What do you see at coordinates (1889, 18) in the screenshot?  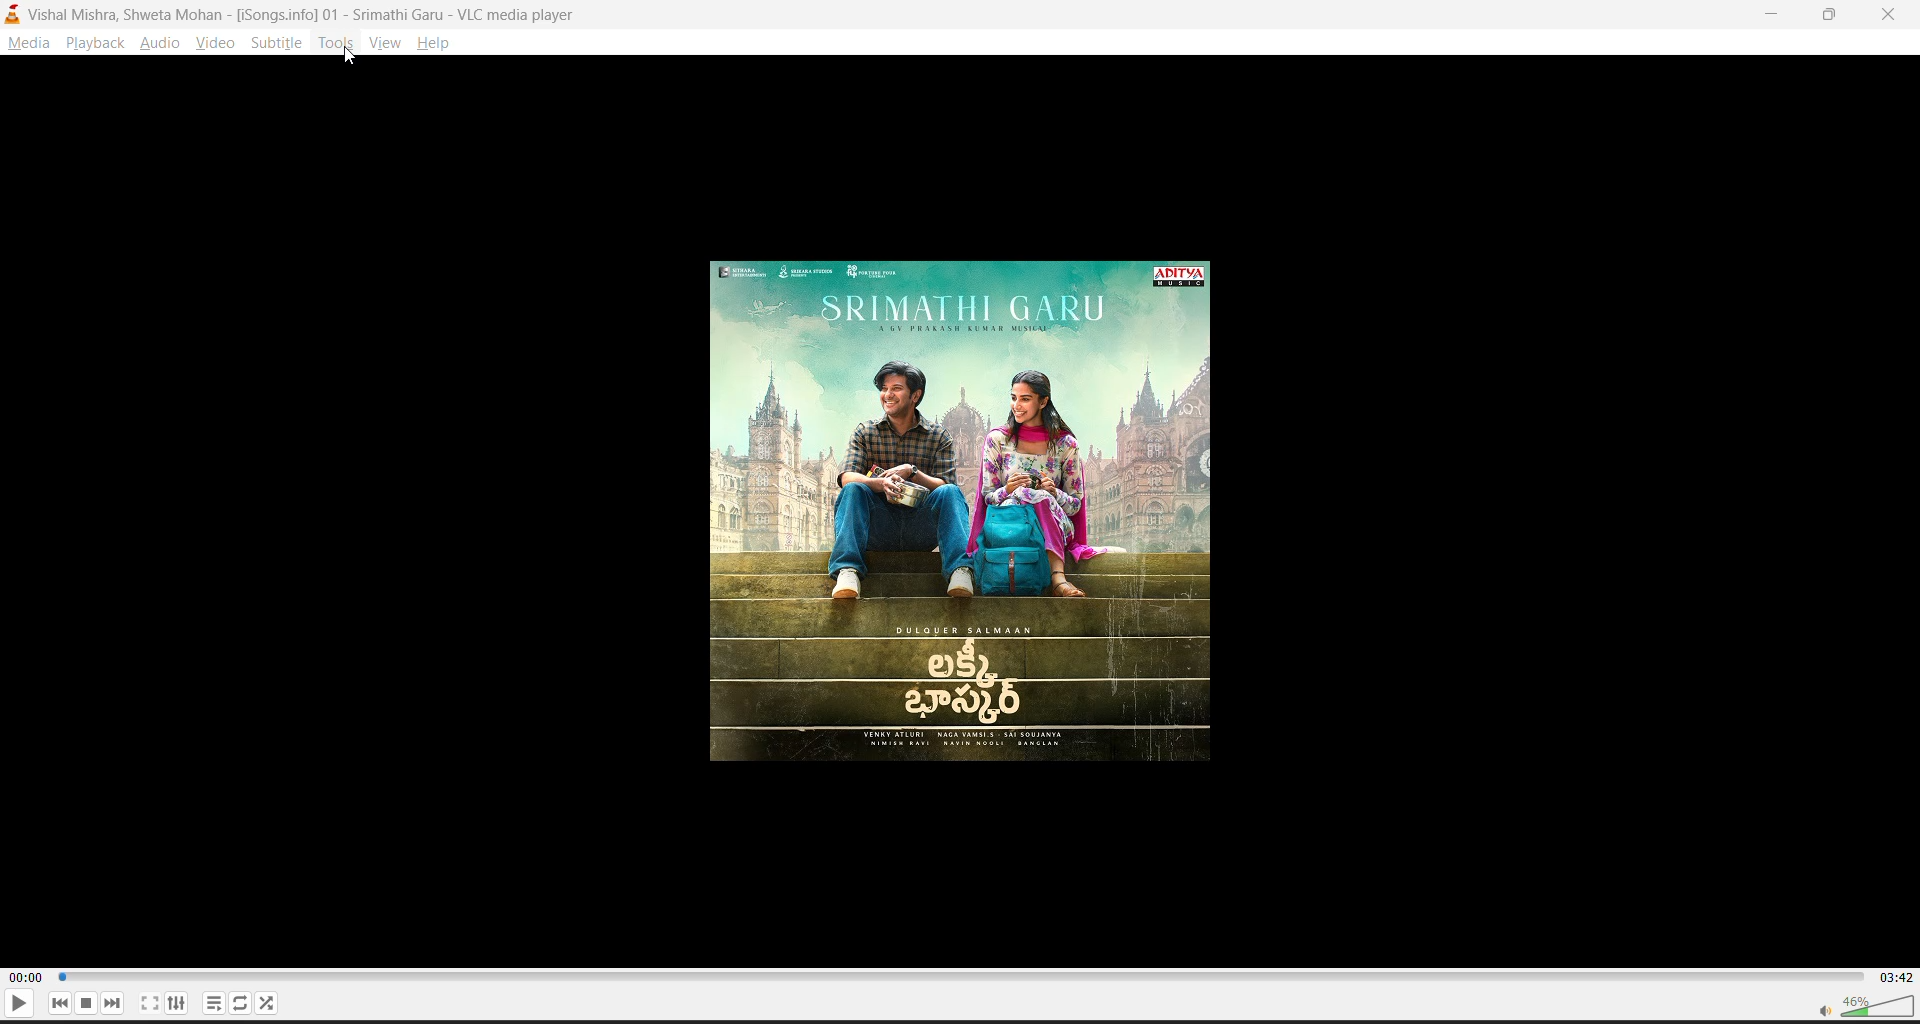 I see `close` at bounding box center [1889, 18].